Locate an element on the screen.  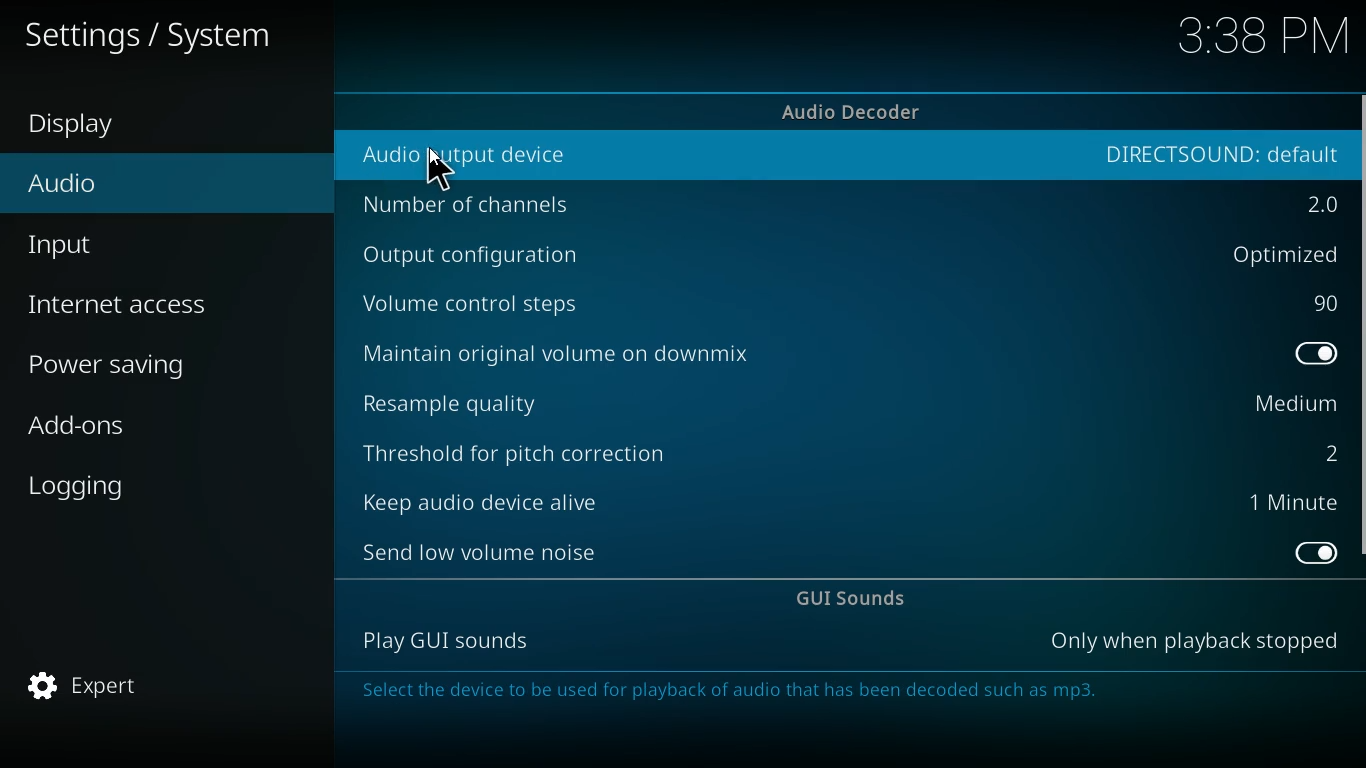
options is located at coordinates (1276, 254).